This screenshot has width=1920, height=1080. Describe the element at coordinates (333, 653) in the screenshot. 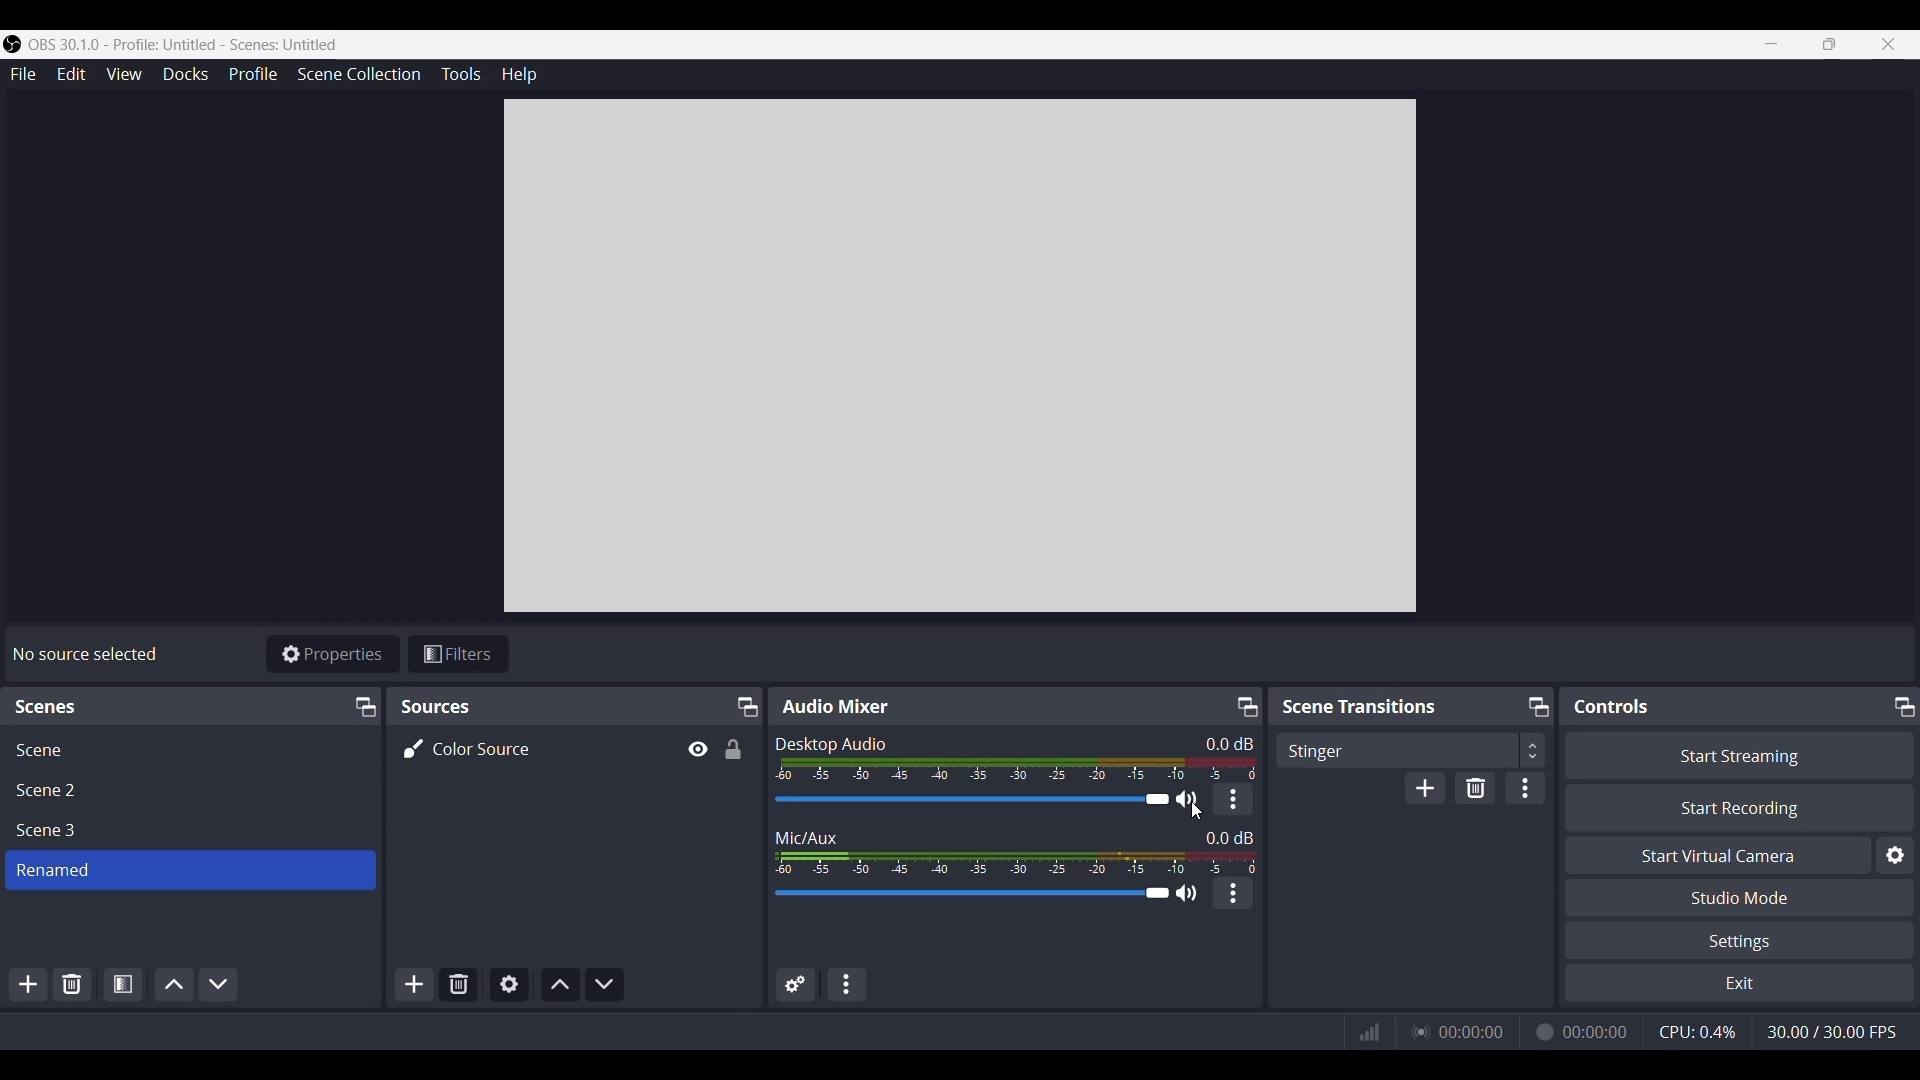

I see `Properties` at that location.